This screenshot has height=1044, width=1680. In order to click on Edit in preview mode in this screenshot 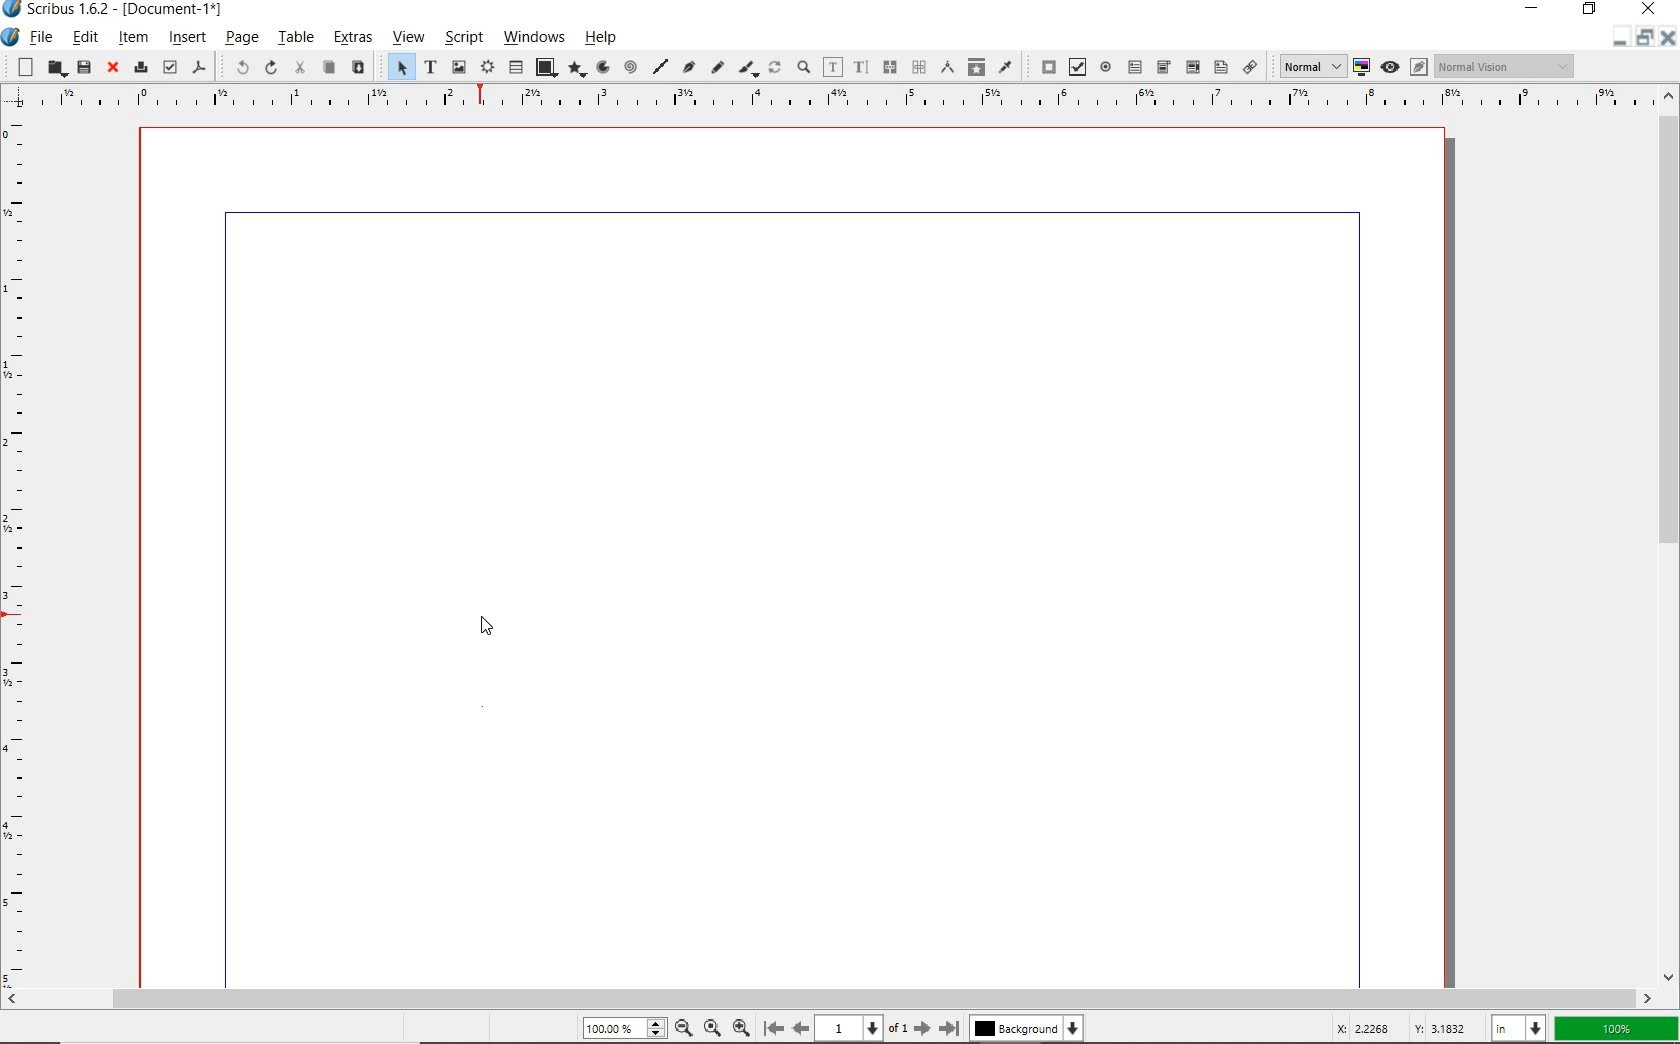, I will do `click(1418, 69)`.